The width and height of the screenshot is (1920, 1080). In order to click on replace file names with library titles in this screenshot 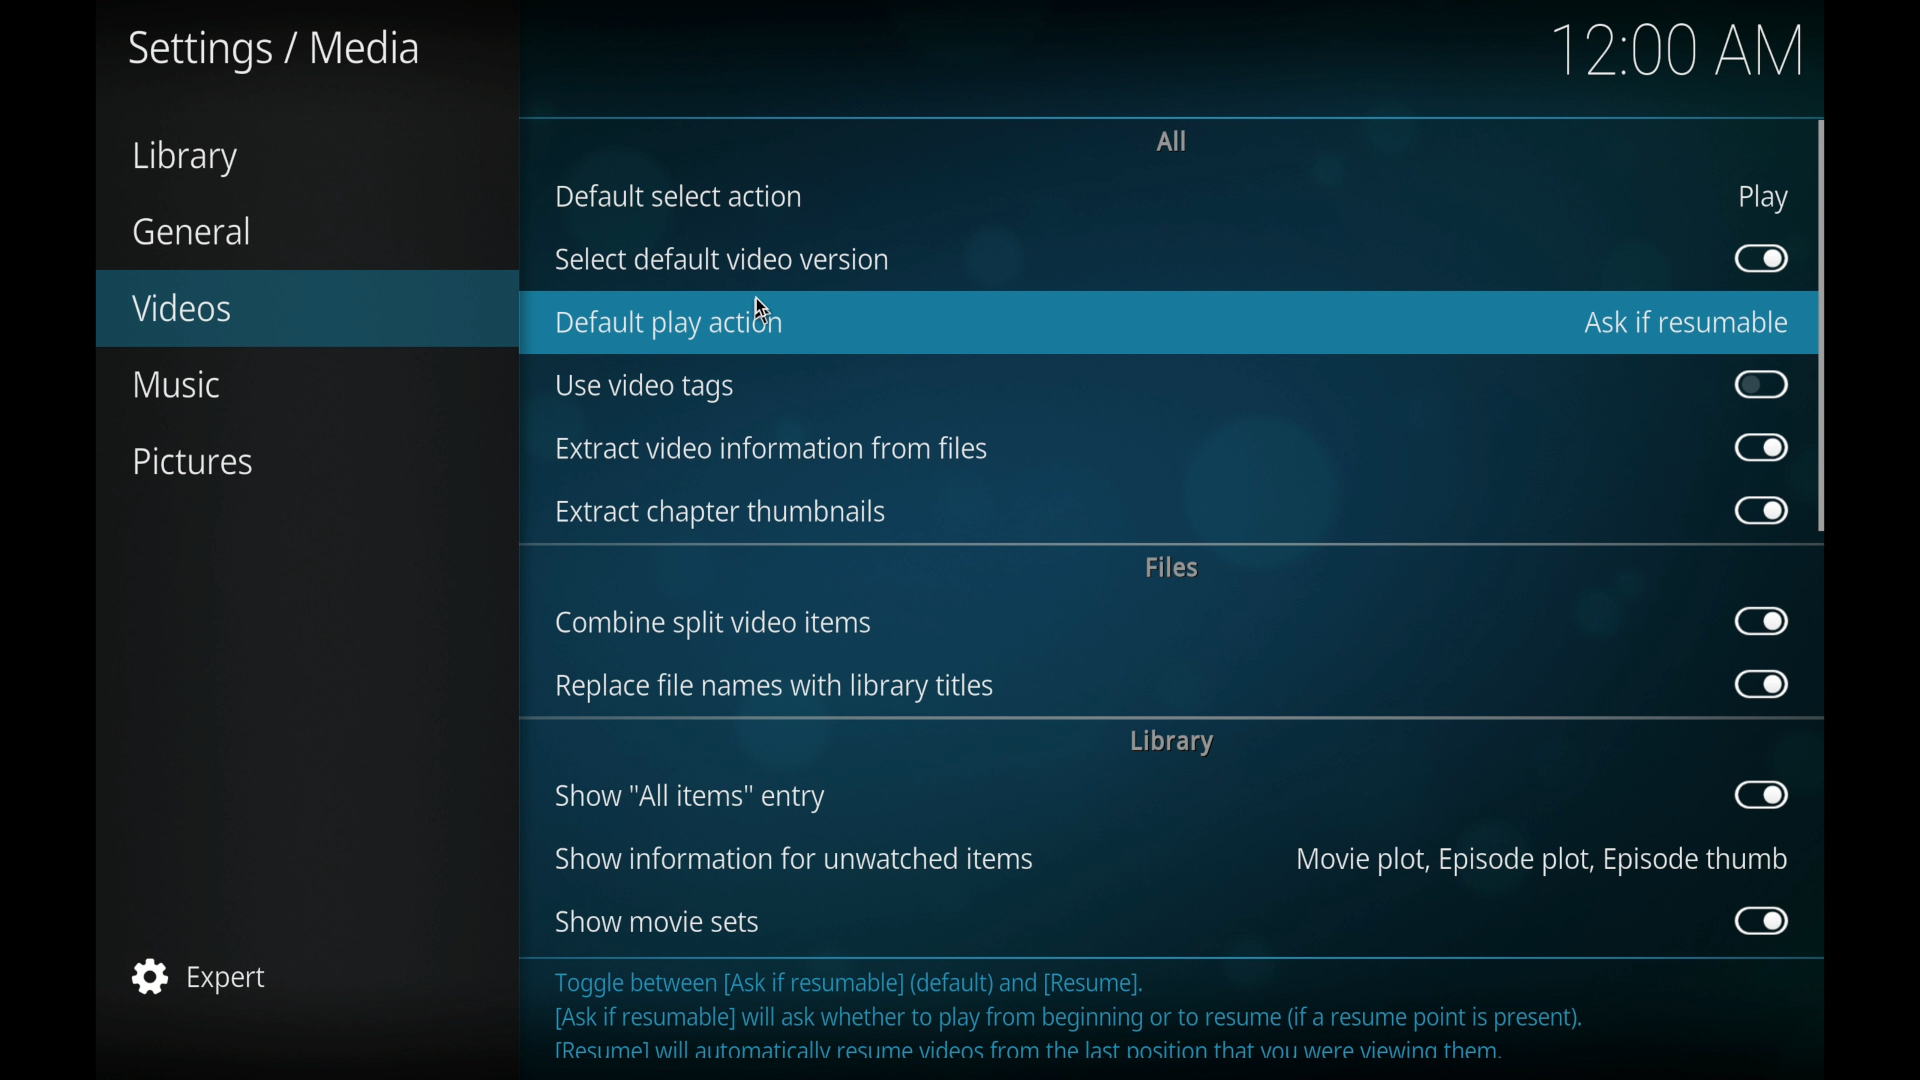, I will do `click(774, 688)`.